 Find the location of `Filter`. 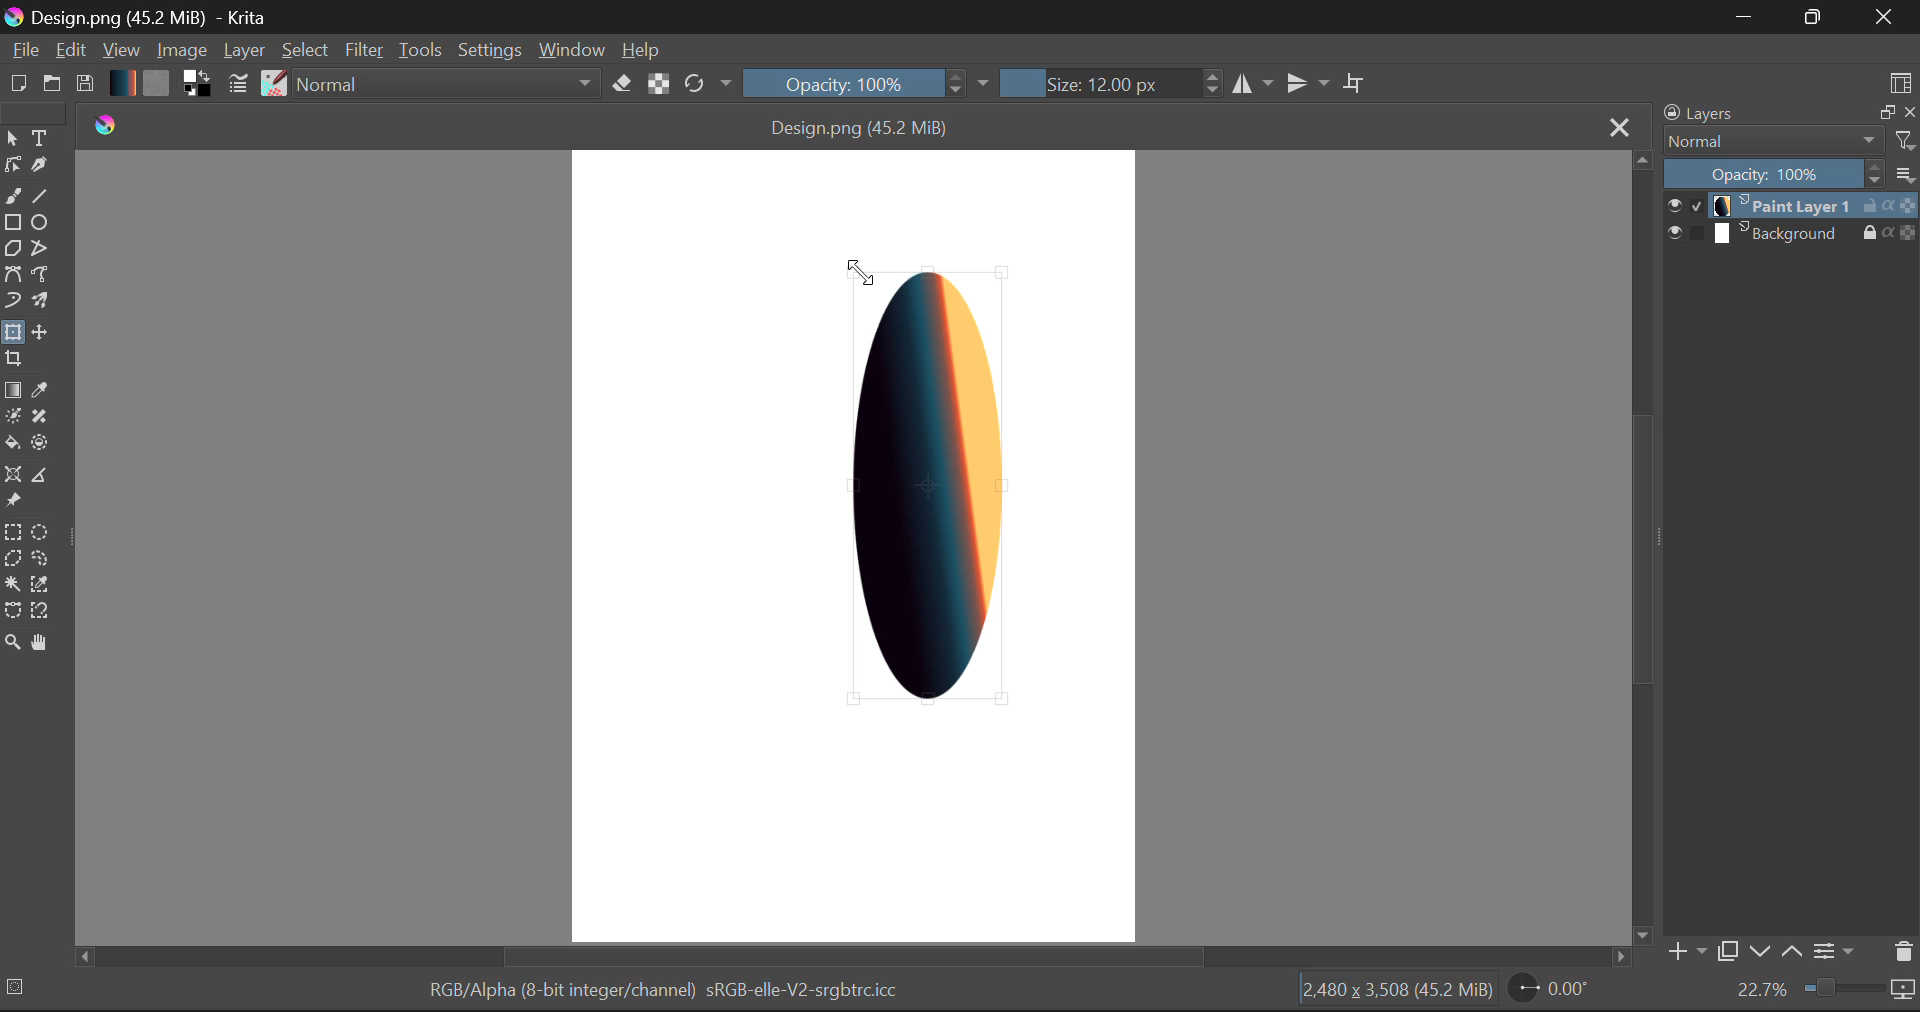

Filter is located at coordinates (365, 50).